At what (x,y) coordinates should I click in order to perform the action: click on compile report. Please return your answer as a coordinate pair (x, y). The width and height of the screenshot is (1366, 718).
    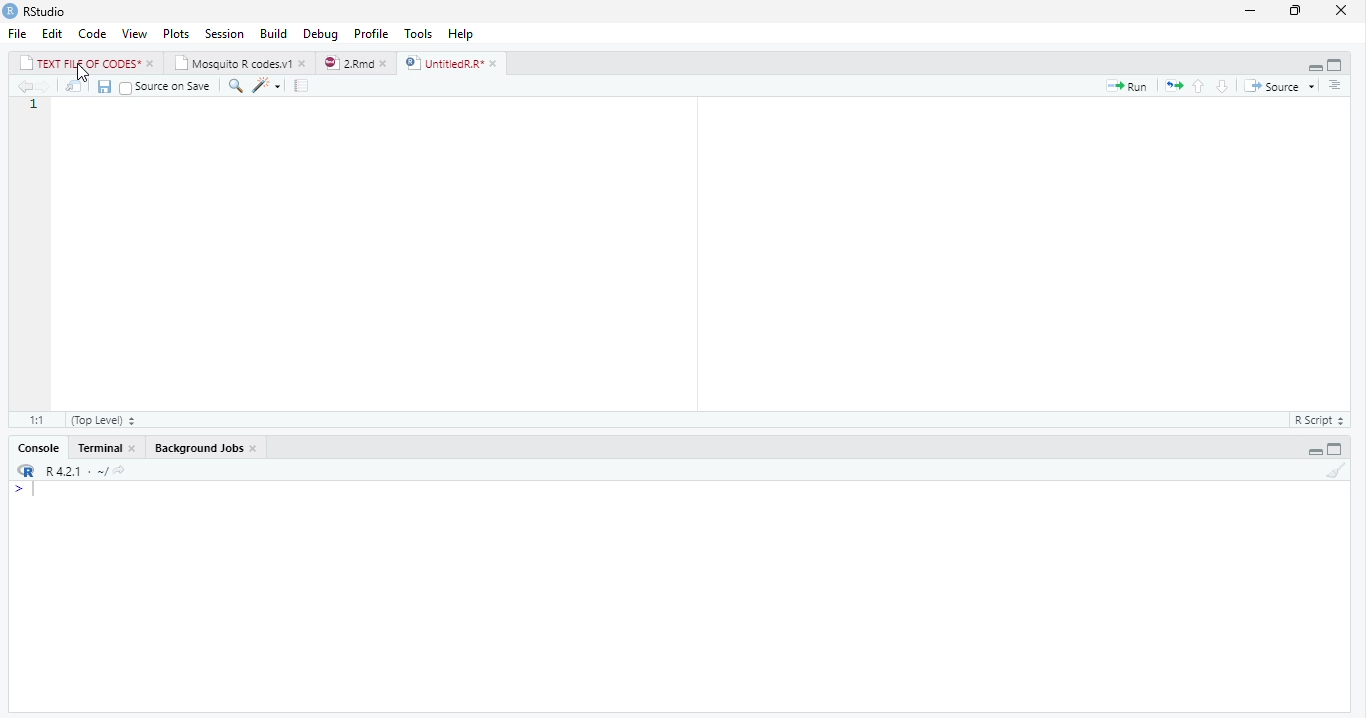
    Looking at the image, I should click on (304, 85).